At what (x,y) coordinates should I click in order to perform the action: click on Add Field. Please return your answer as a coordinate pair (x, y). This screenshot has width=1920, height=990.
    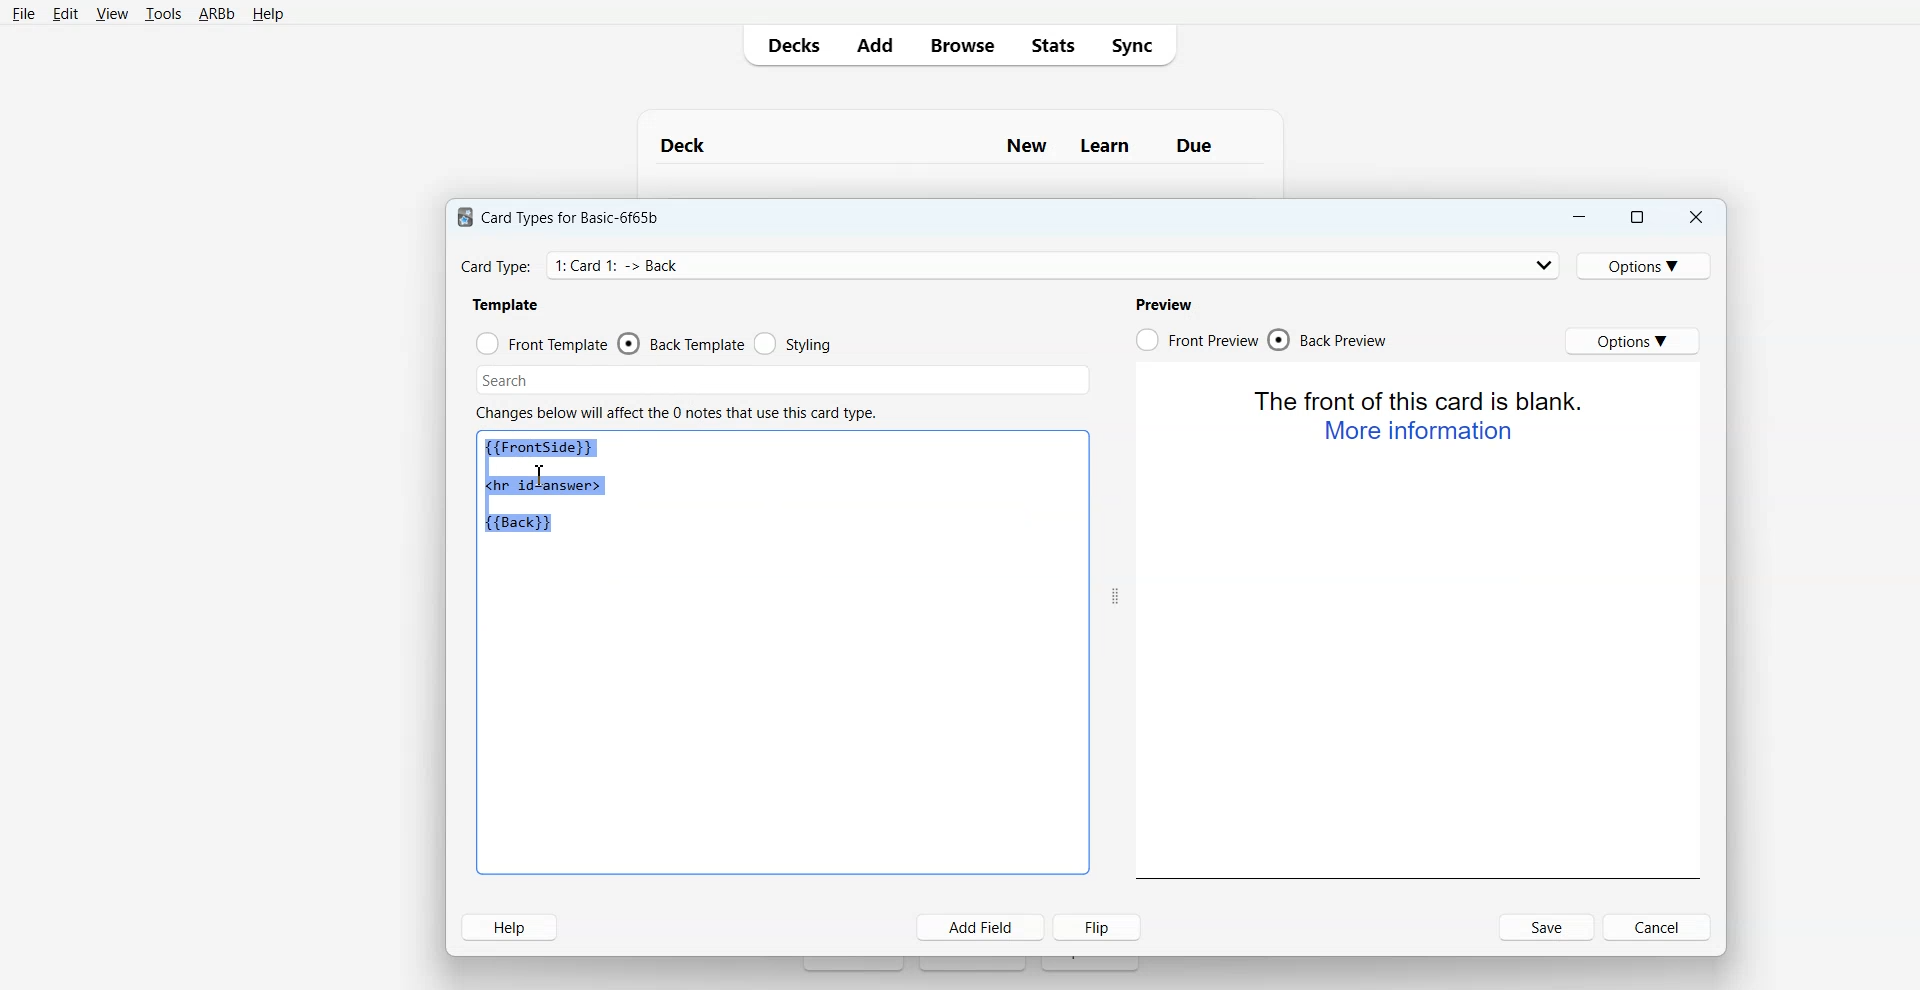
    Looking at the image, I should click on (981, 927).